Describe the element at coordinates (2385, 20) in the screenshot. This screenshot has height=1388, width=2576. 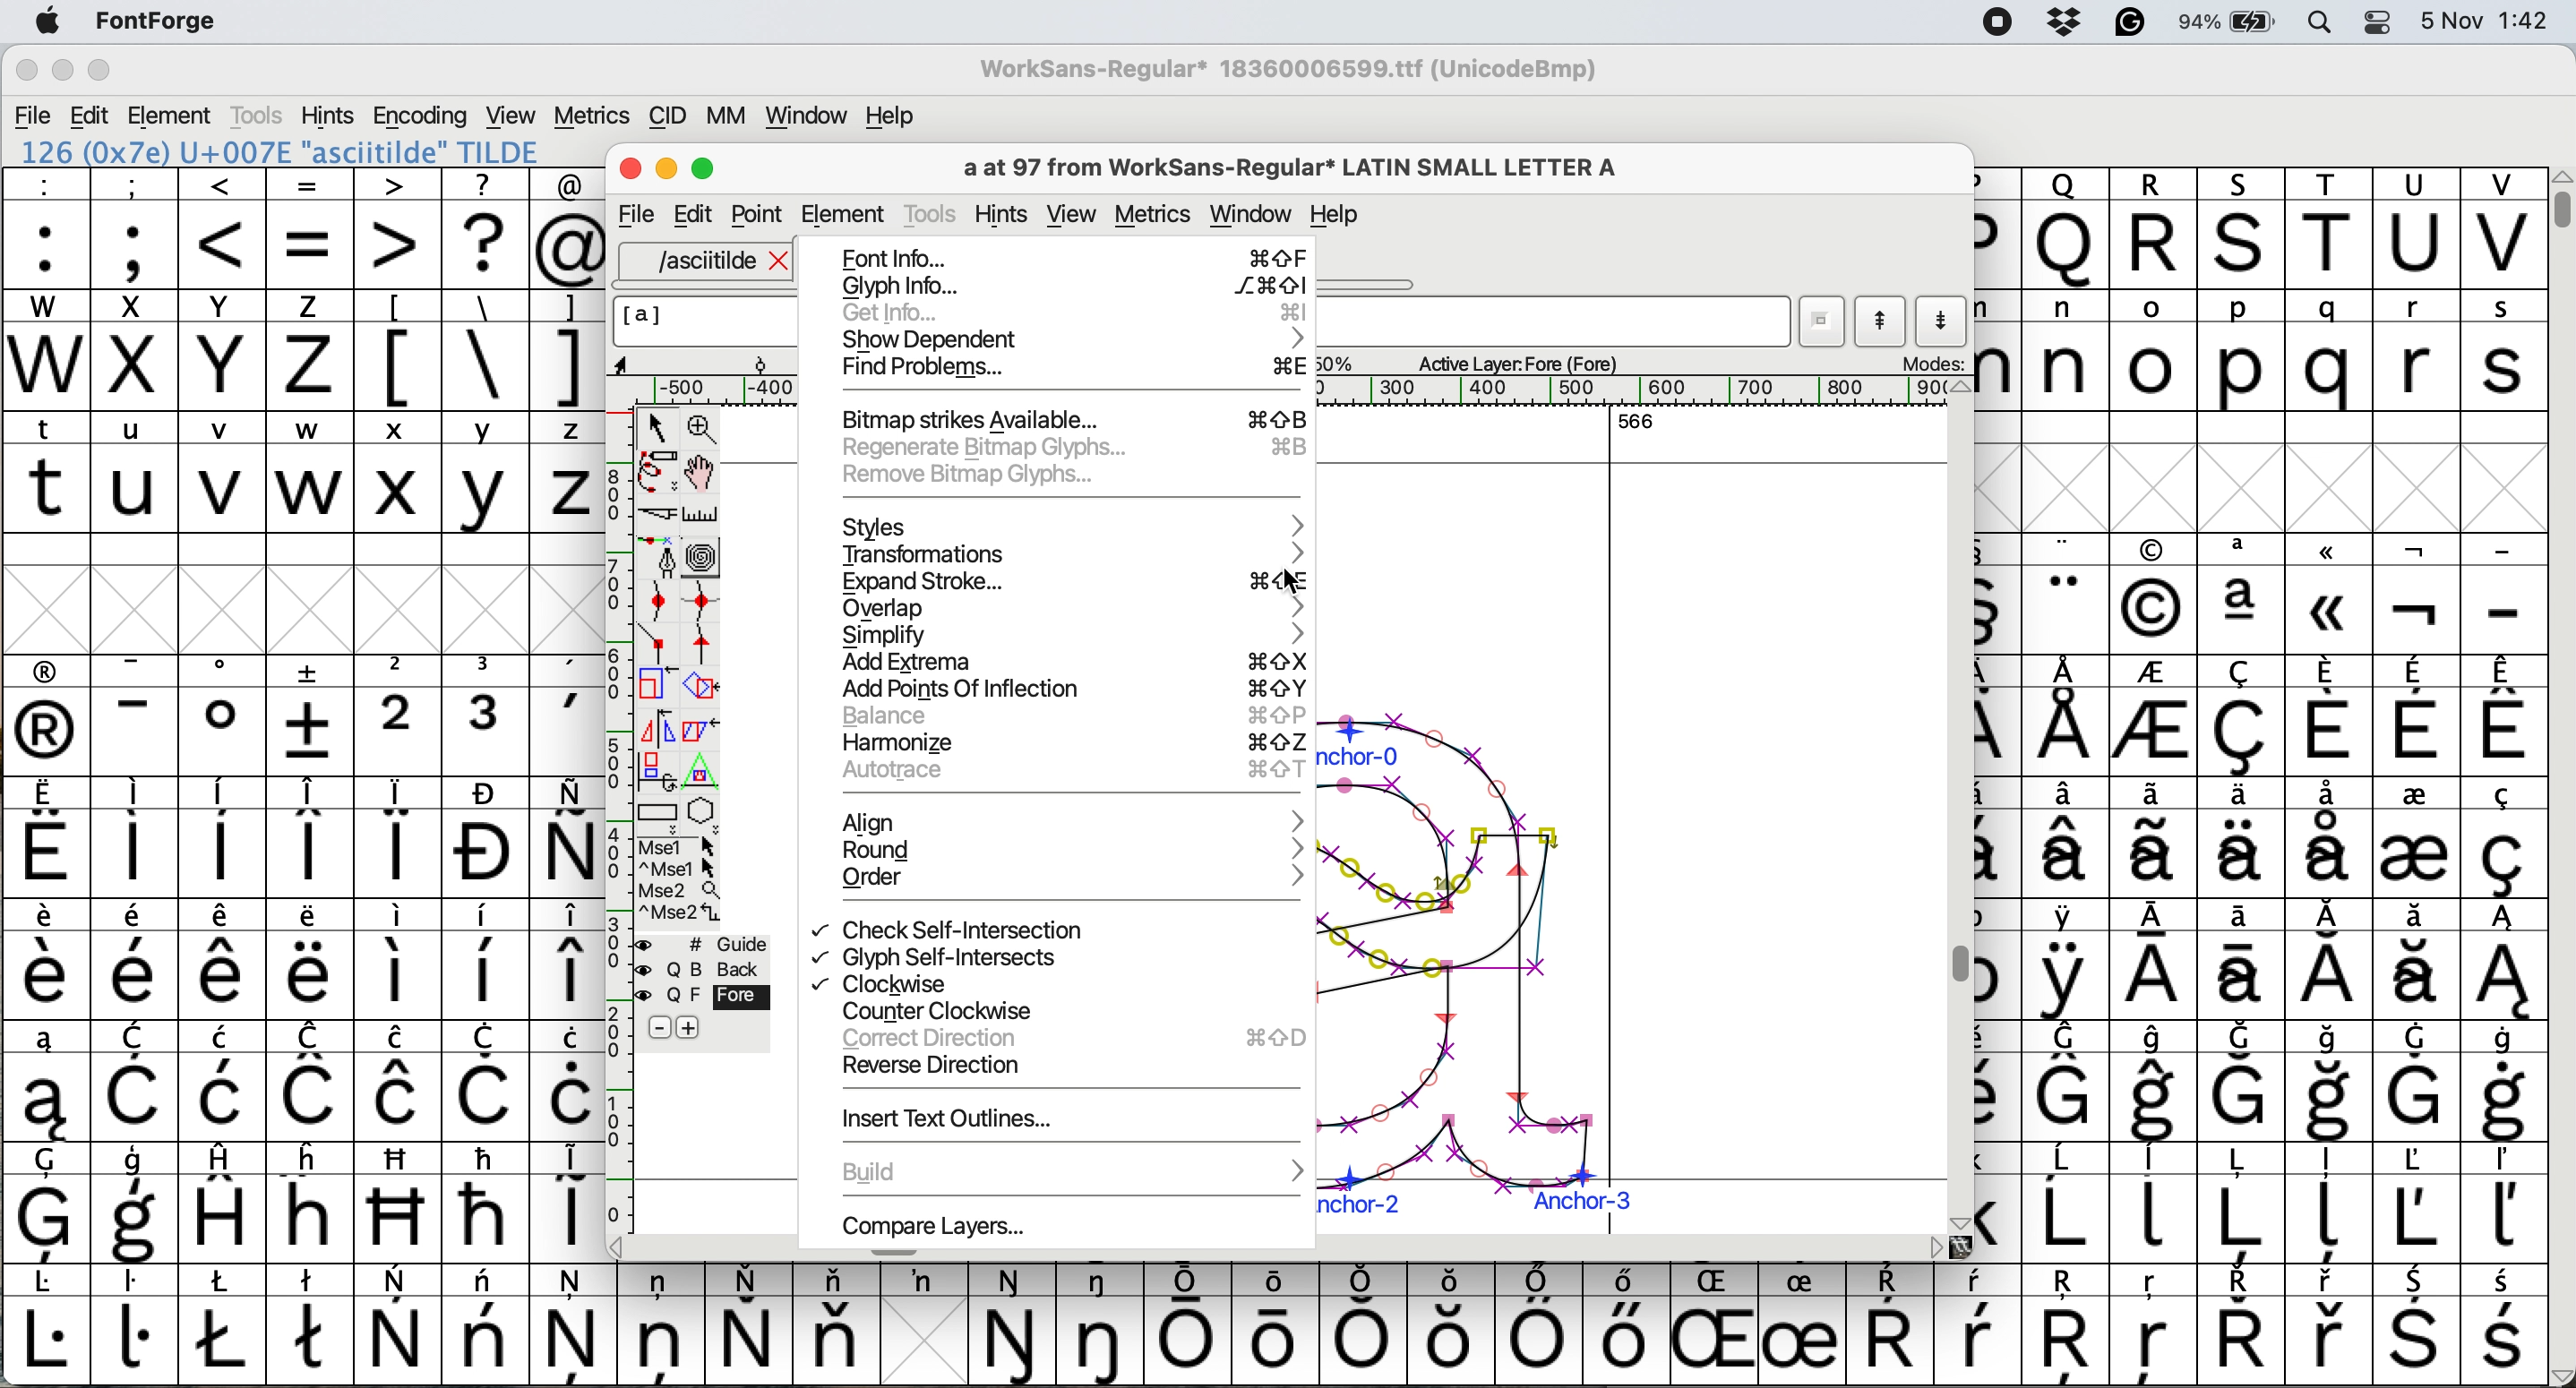
I see `control center` at that location.